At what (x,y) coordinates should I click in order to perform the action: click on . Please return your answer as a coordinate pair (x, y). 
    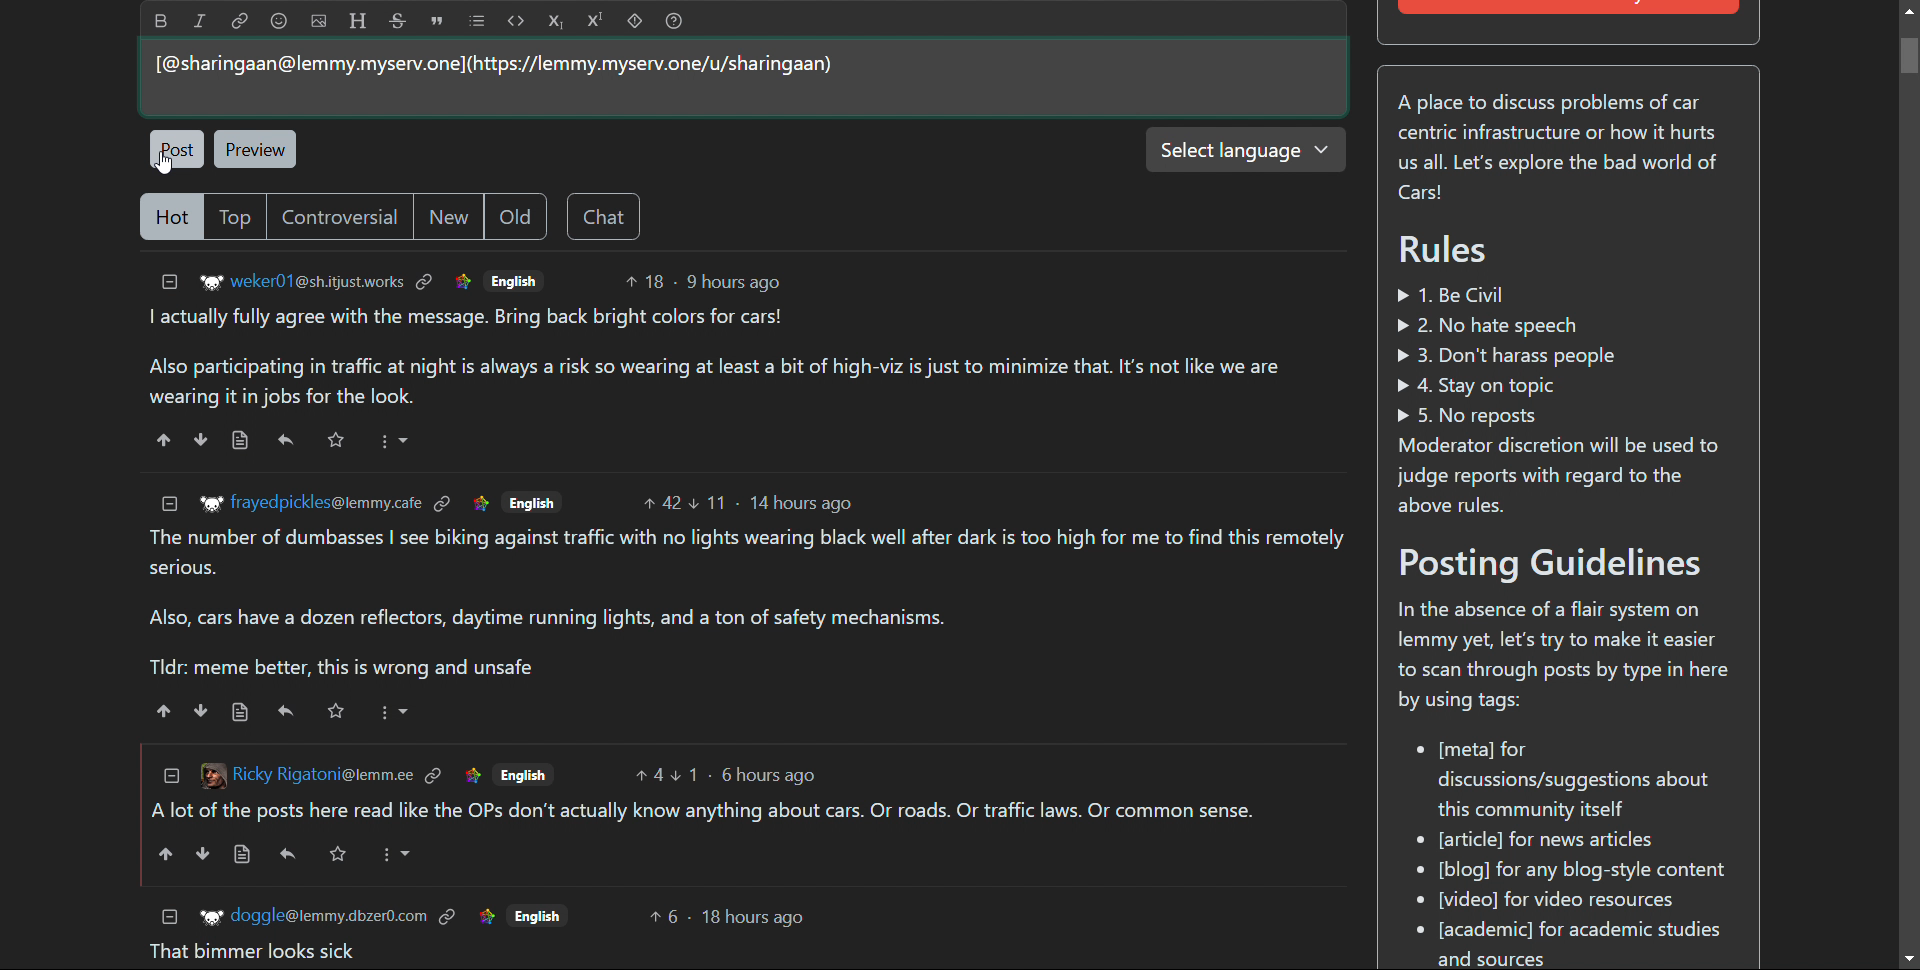
    Looking at the image, I should click on (539, 914).